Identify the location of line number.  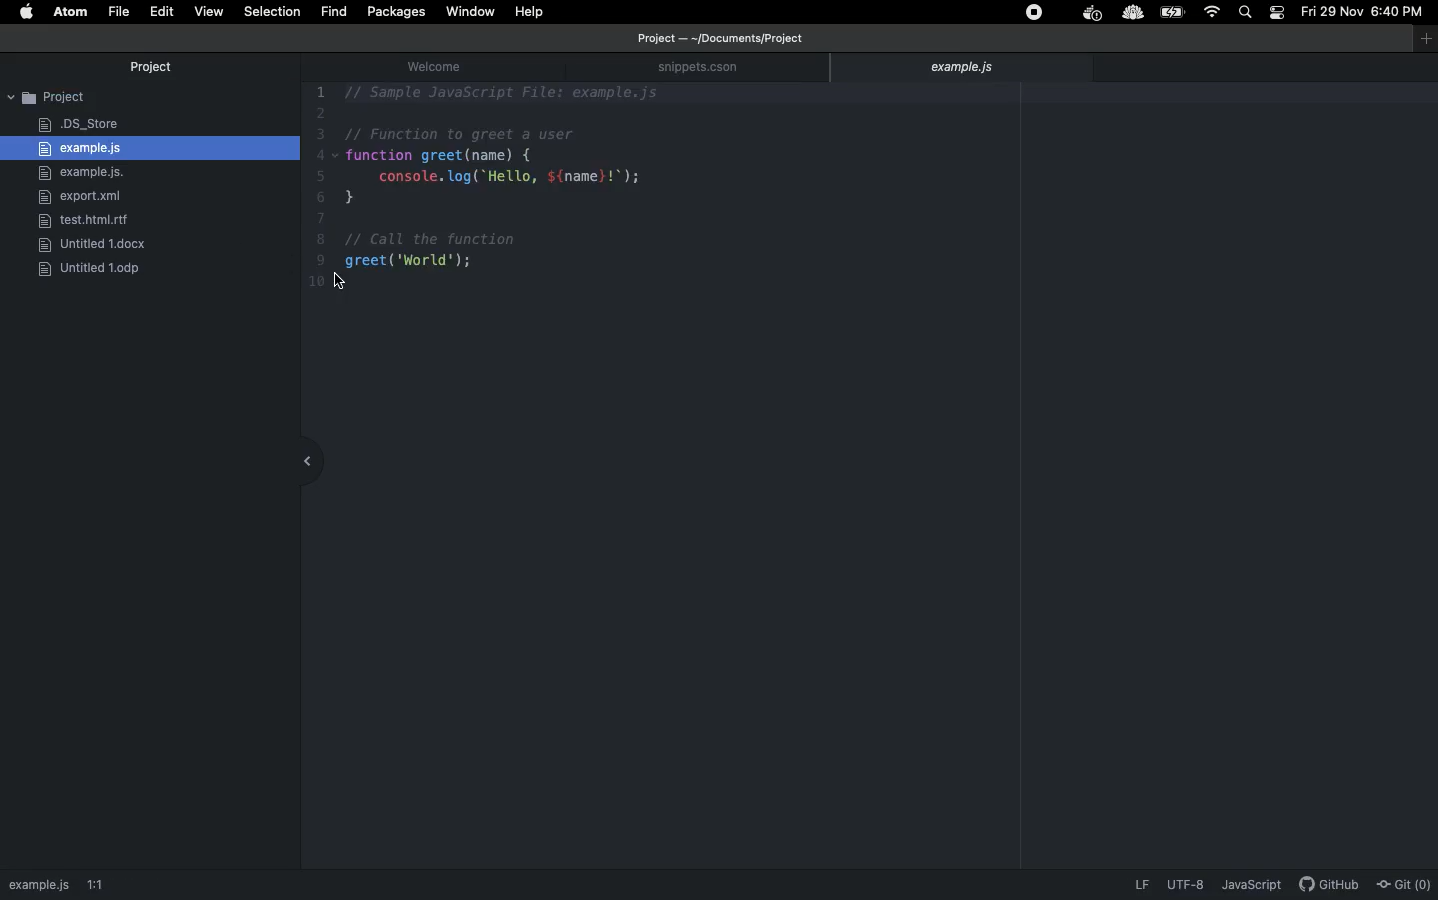
(317, 197).